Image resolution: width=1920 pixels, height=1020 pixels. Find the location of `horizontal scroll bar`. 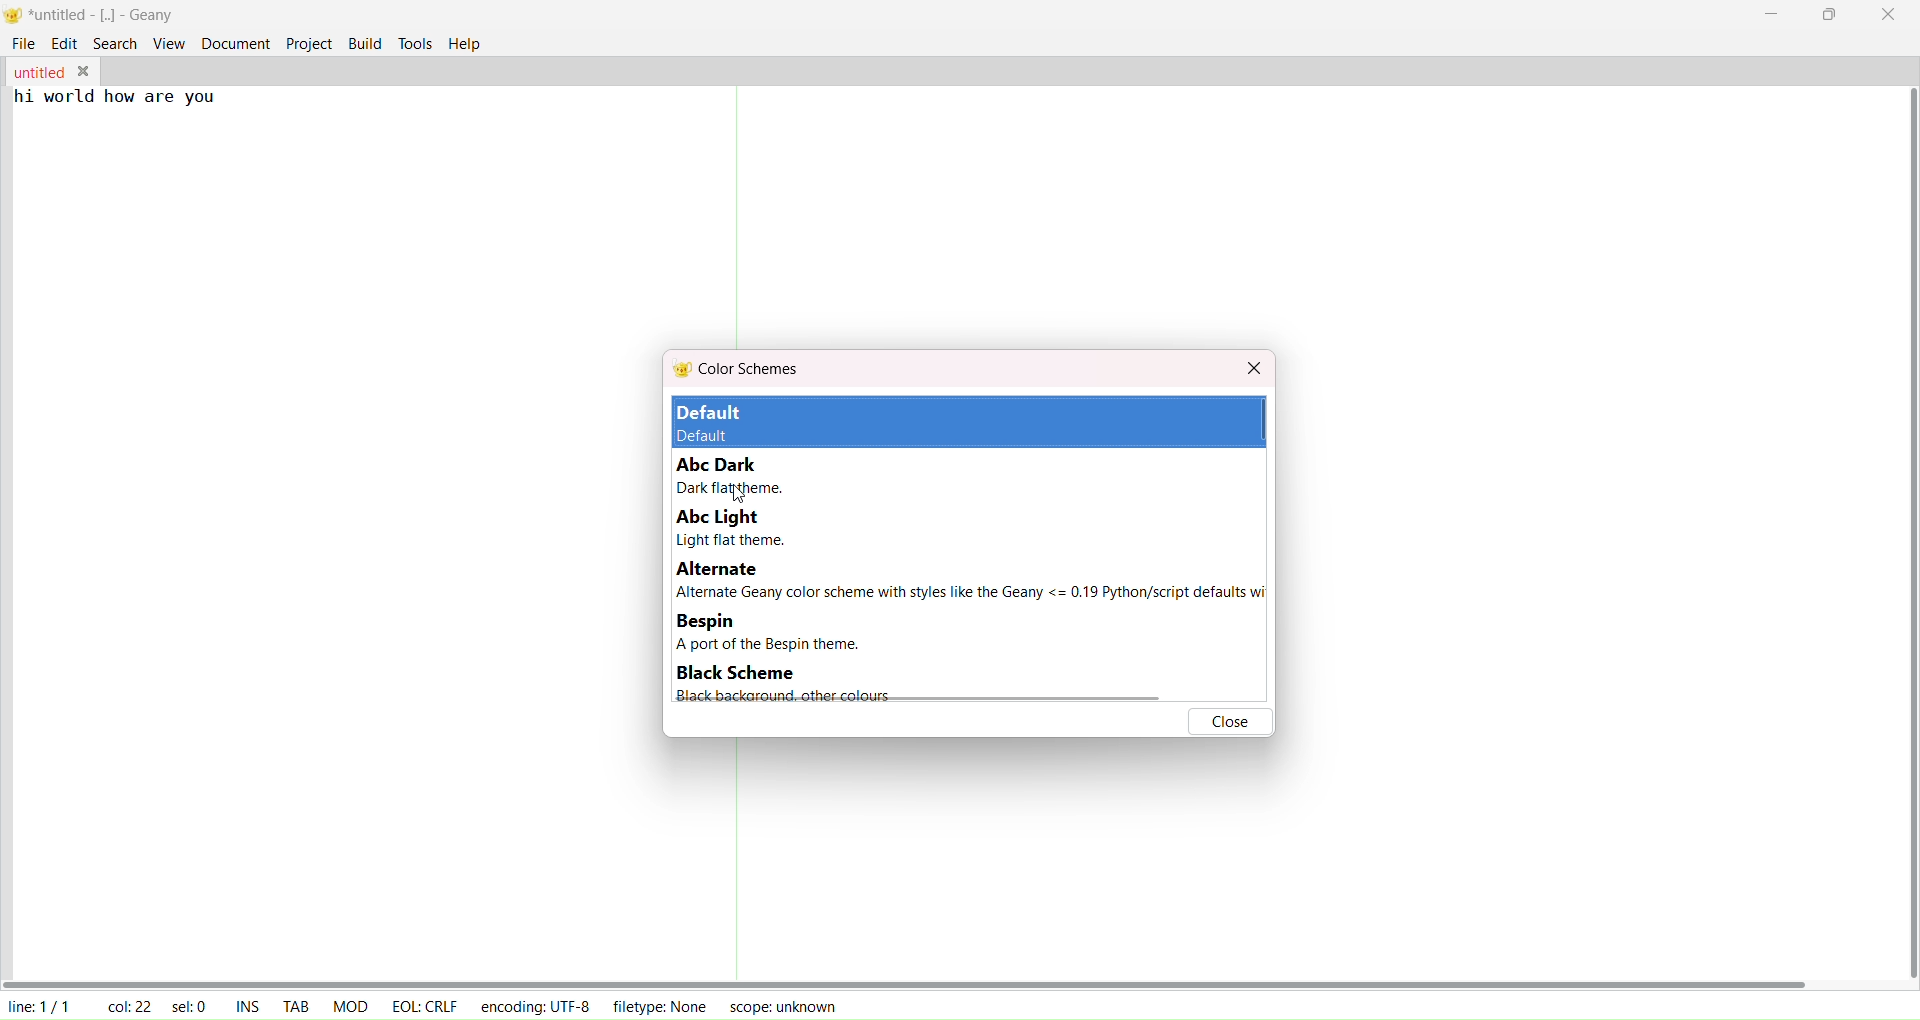

horizontal scroll bar is located at coordinates (906, 981).